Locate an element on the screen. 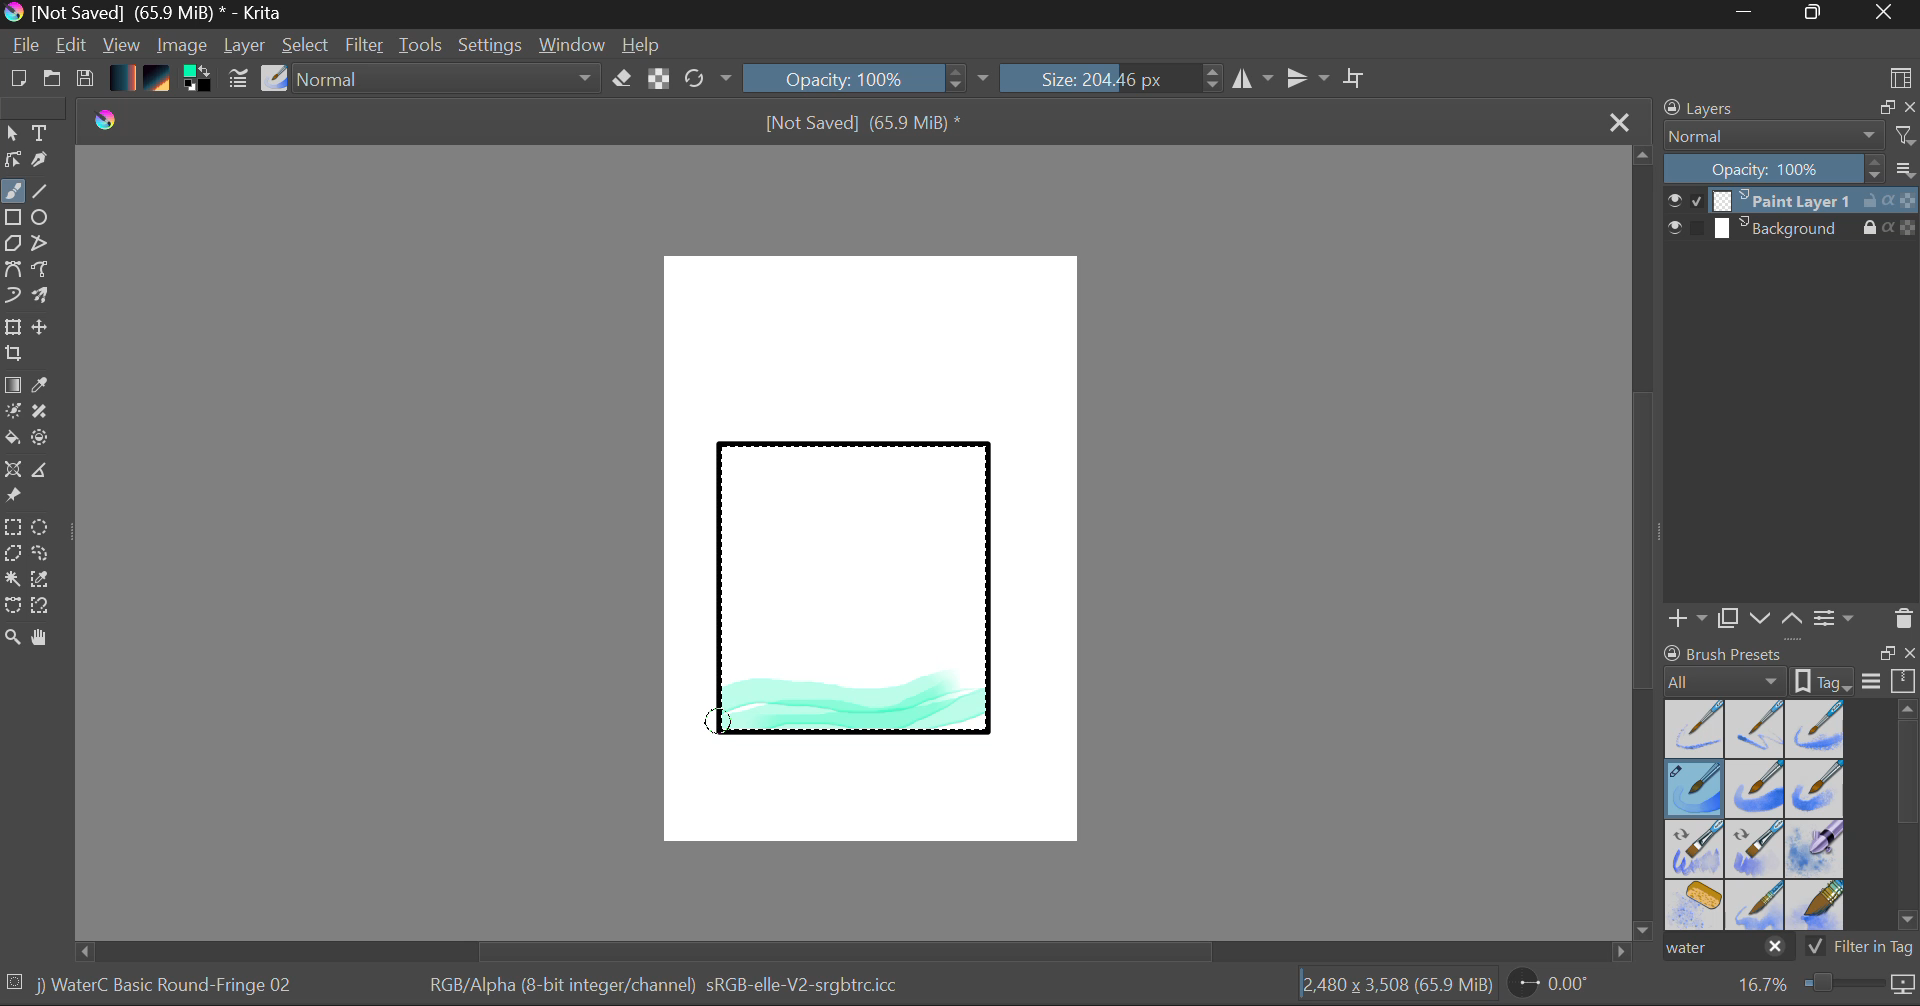  Water C - Special Blobs is located at coordinates (1816, 851).